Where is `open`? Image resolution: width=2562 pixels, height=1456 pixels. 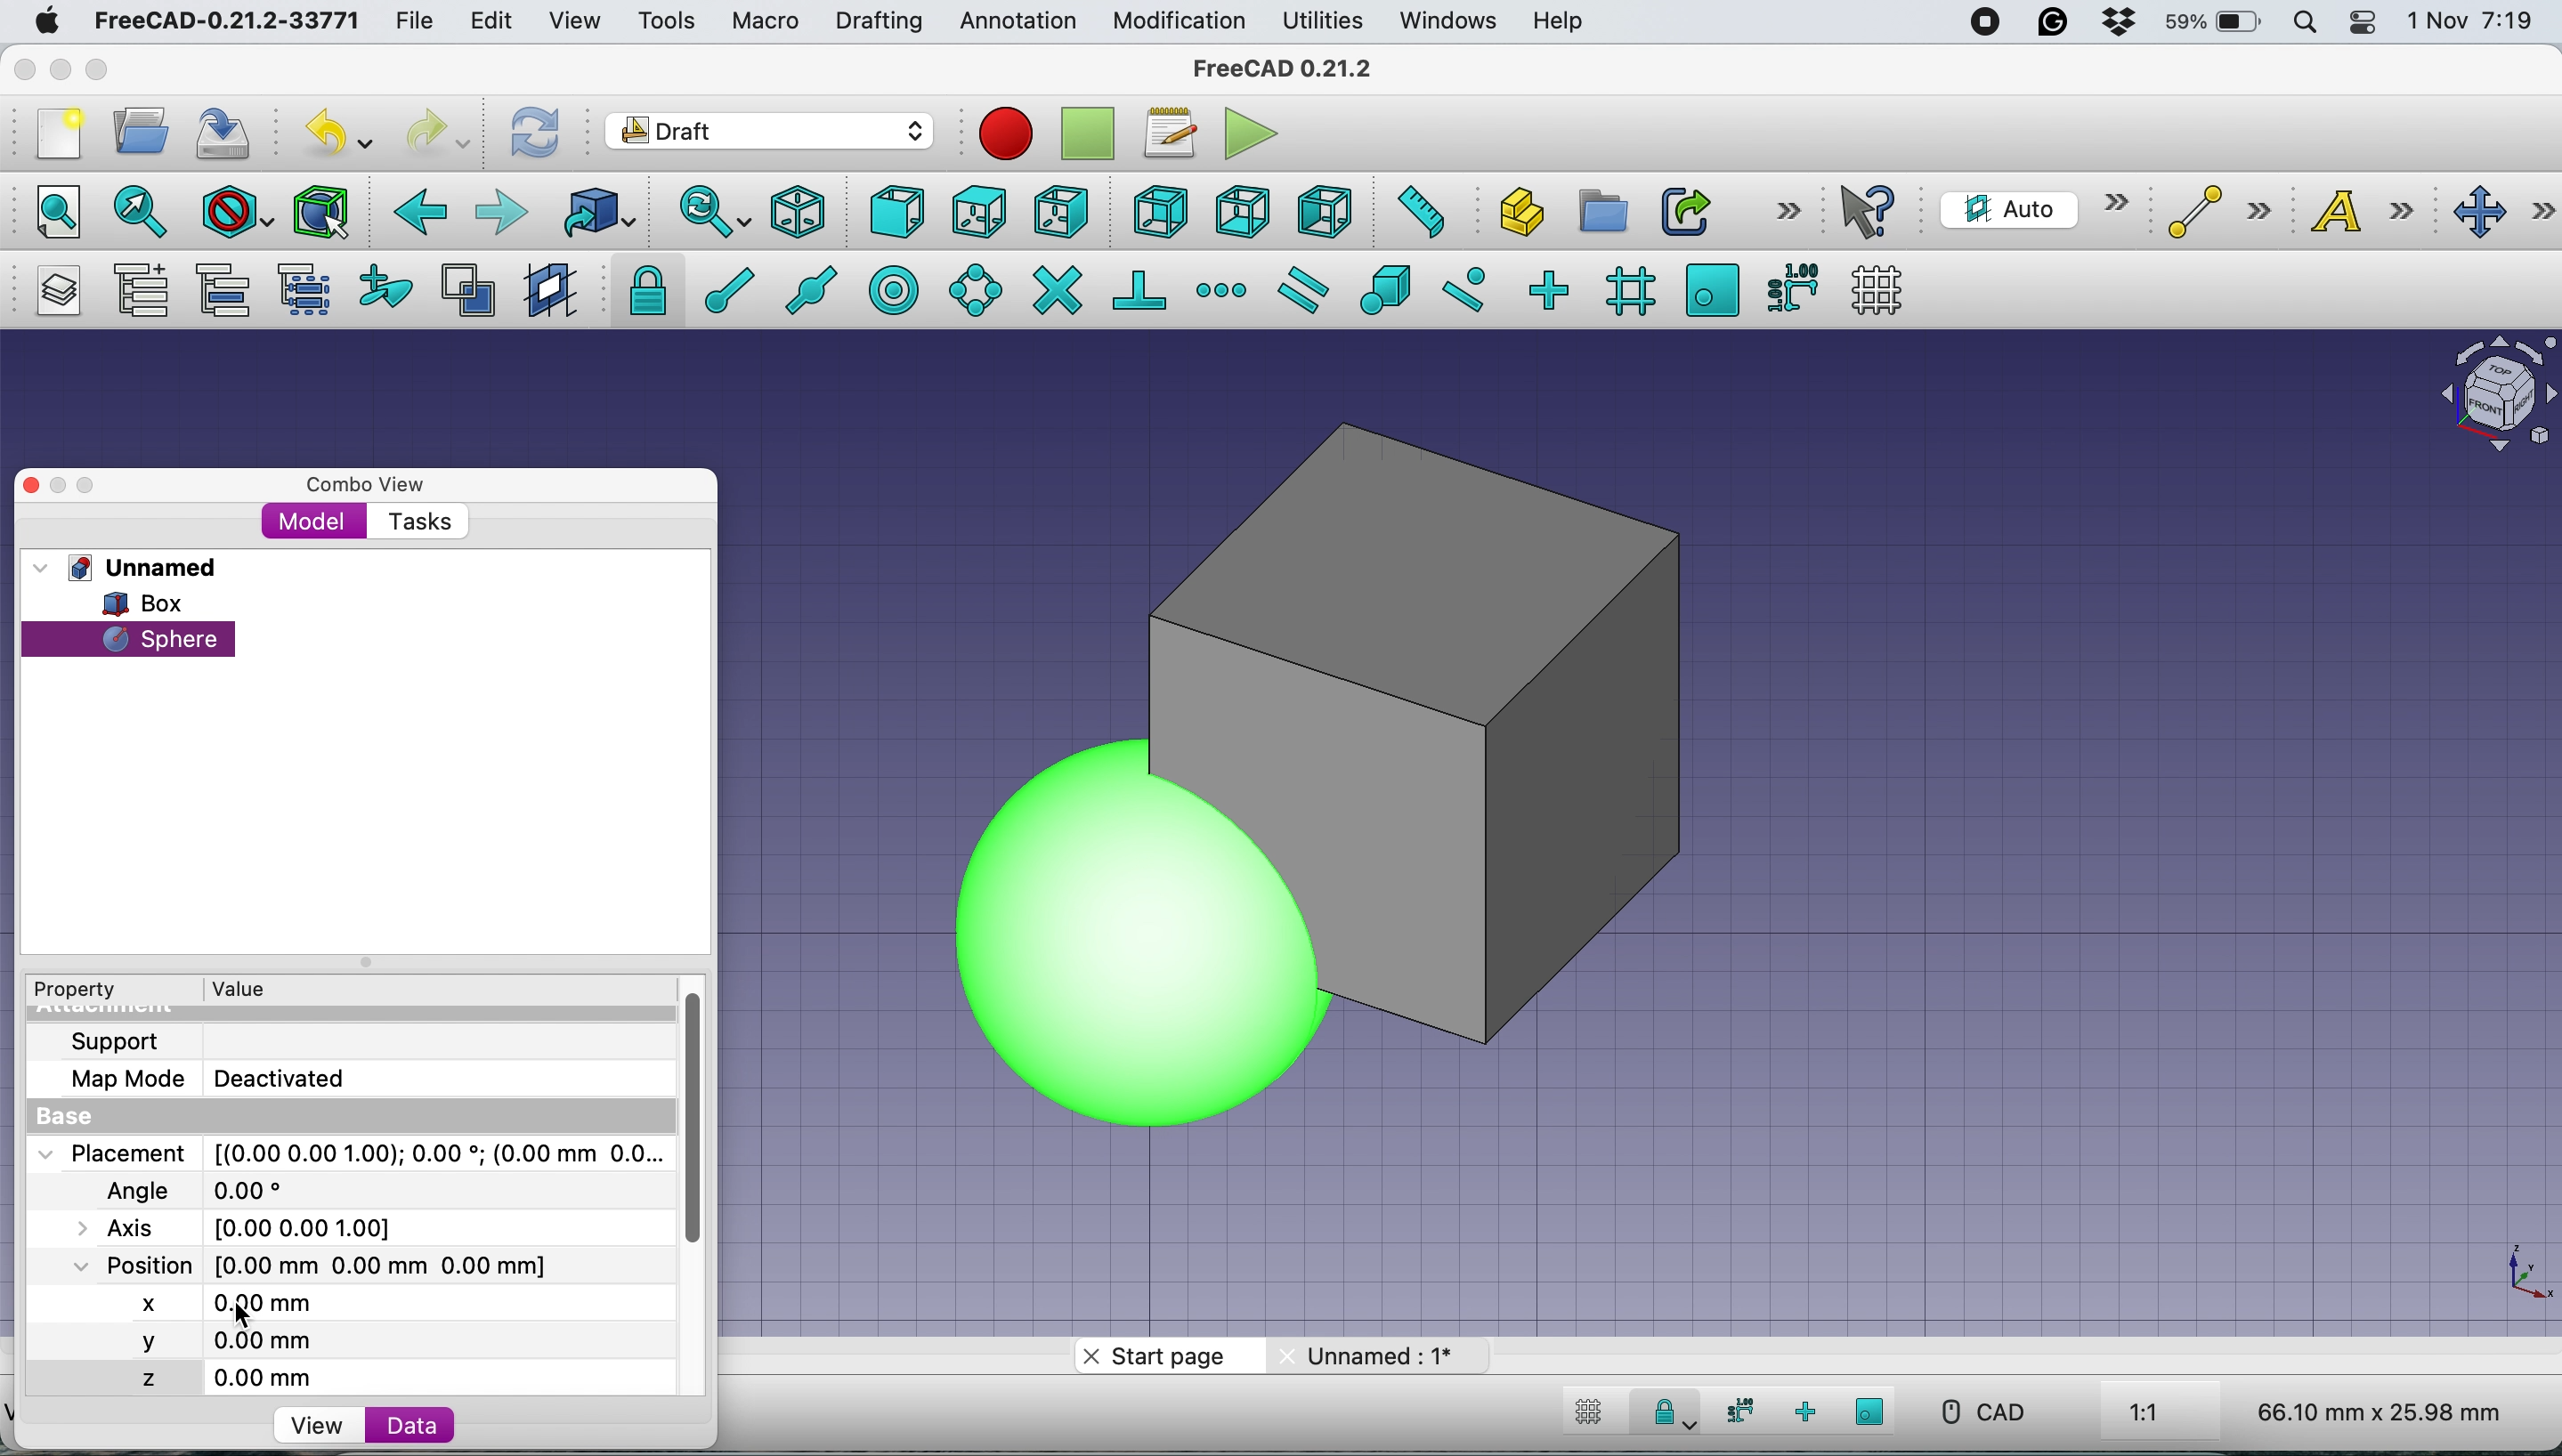 open is located at coordinates (149, 130).